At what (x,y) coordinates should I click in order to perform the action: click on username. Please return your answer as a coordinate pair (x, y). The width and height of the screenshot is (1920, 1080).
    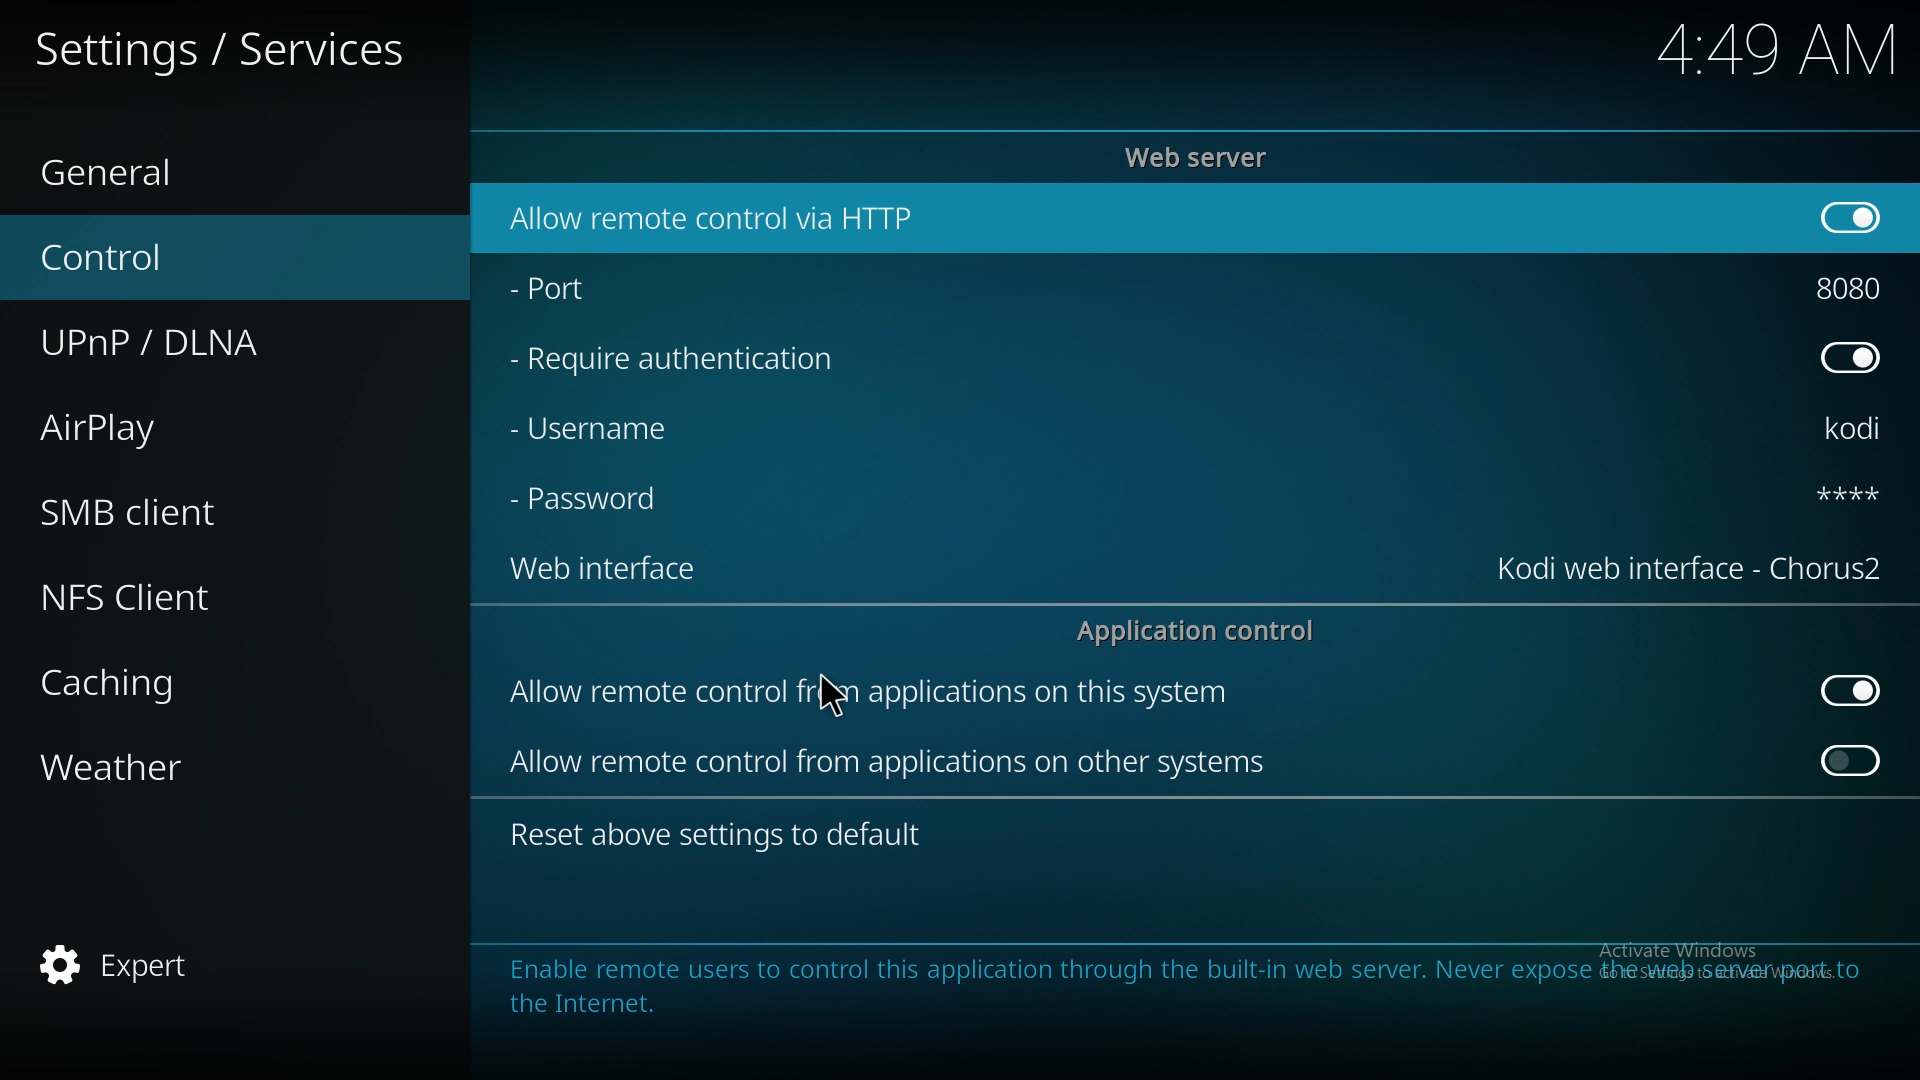
    Looking at the image, I should click on (603, 434).